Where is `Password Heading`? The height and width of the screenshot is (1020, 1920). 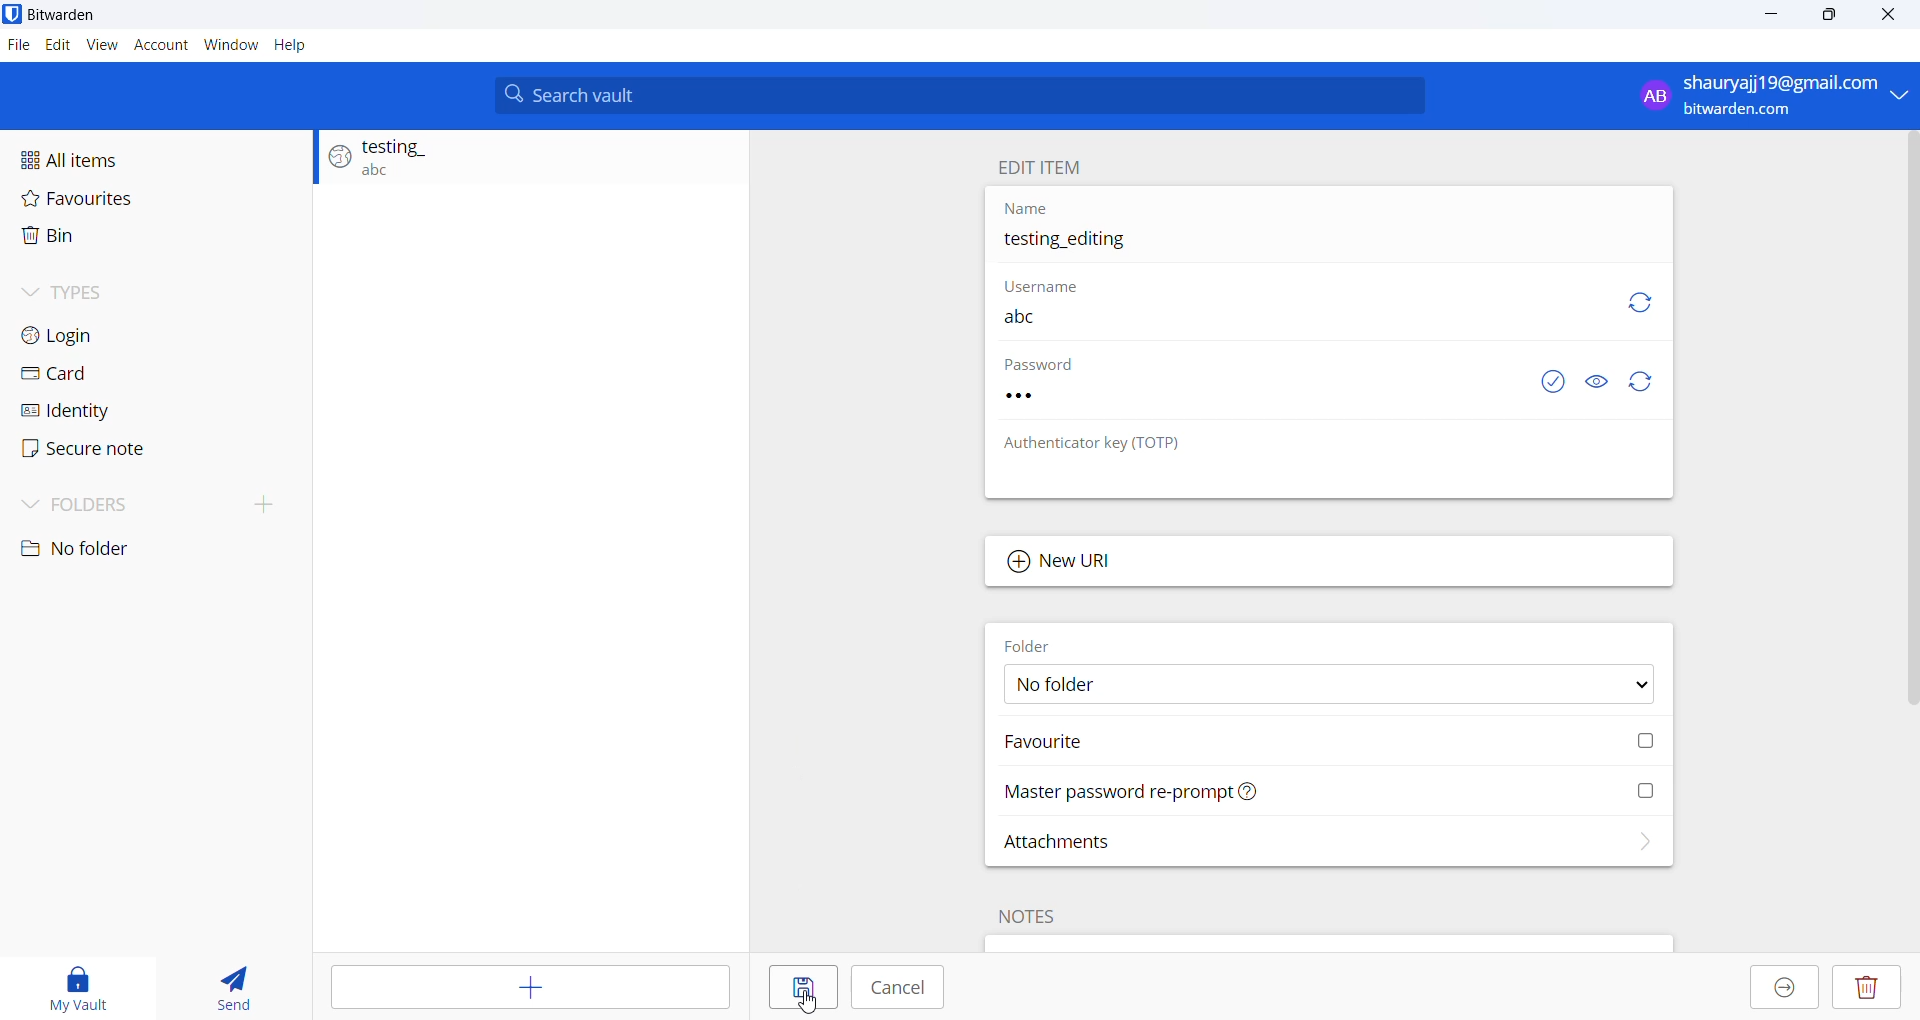
Password Heading is located at coordinates (1041, 367).